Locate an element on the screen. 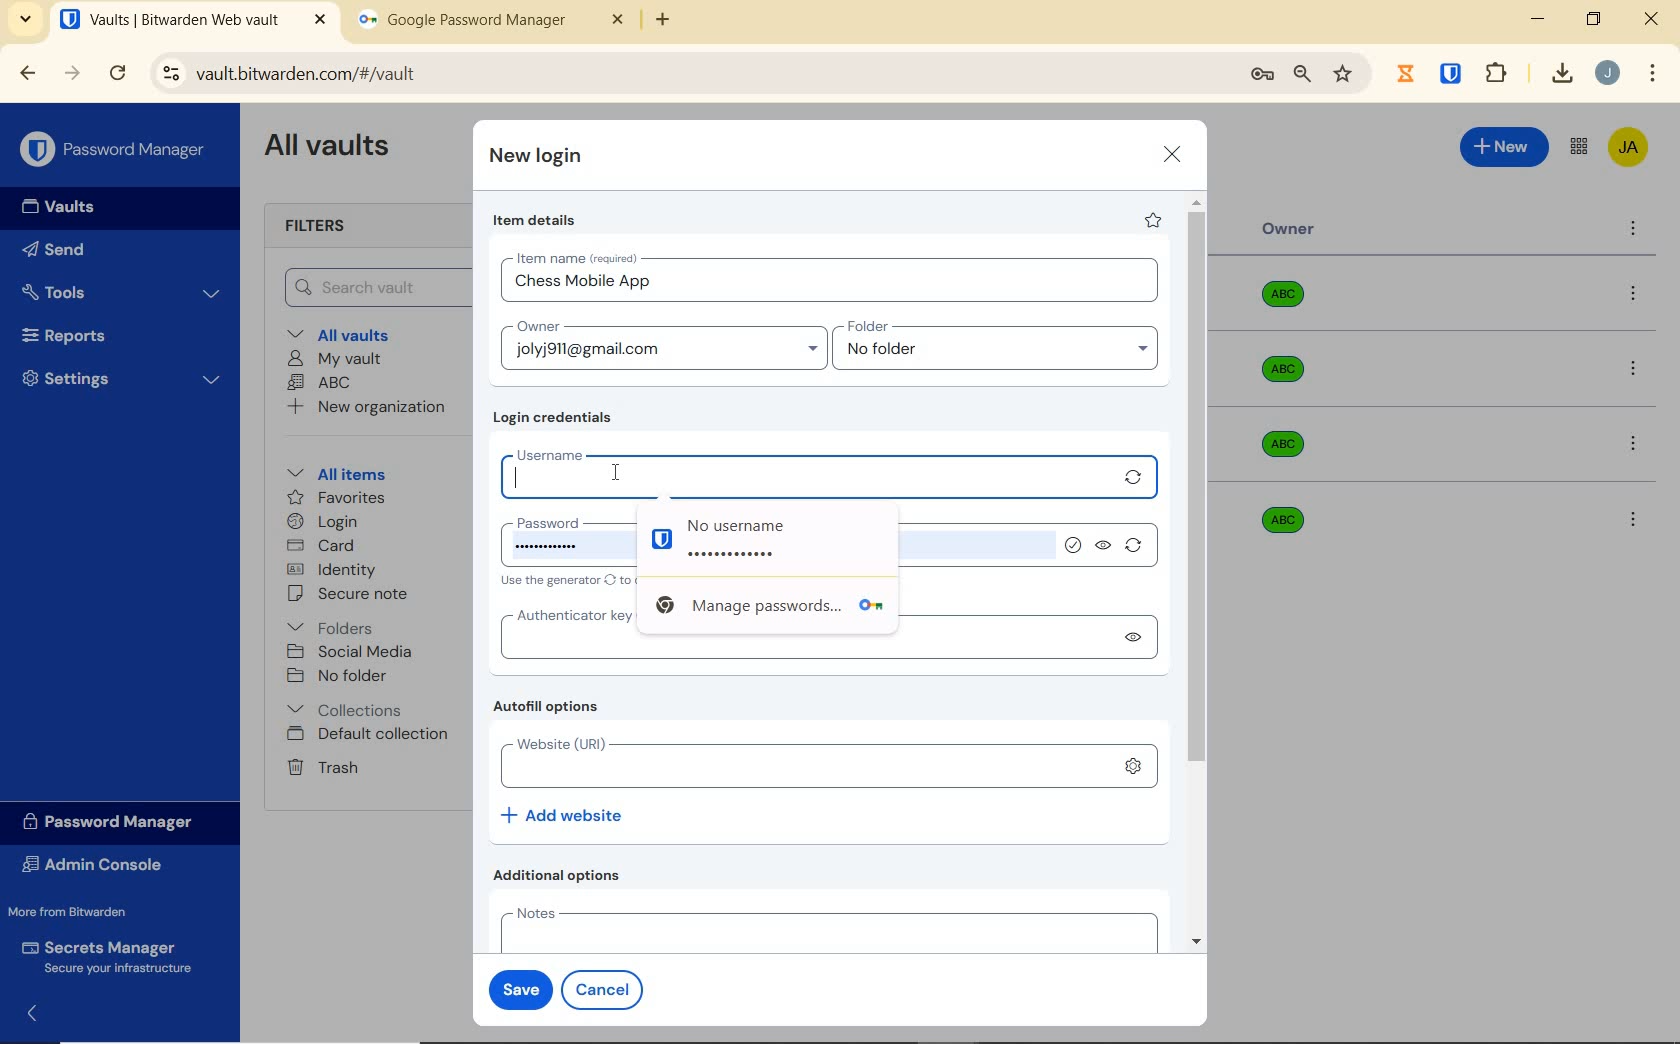 This screenshot has width=1680, height=1044. Add website is located at coordinates (564, 814).